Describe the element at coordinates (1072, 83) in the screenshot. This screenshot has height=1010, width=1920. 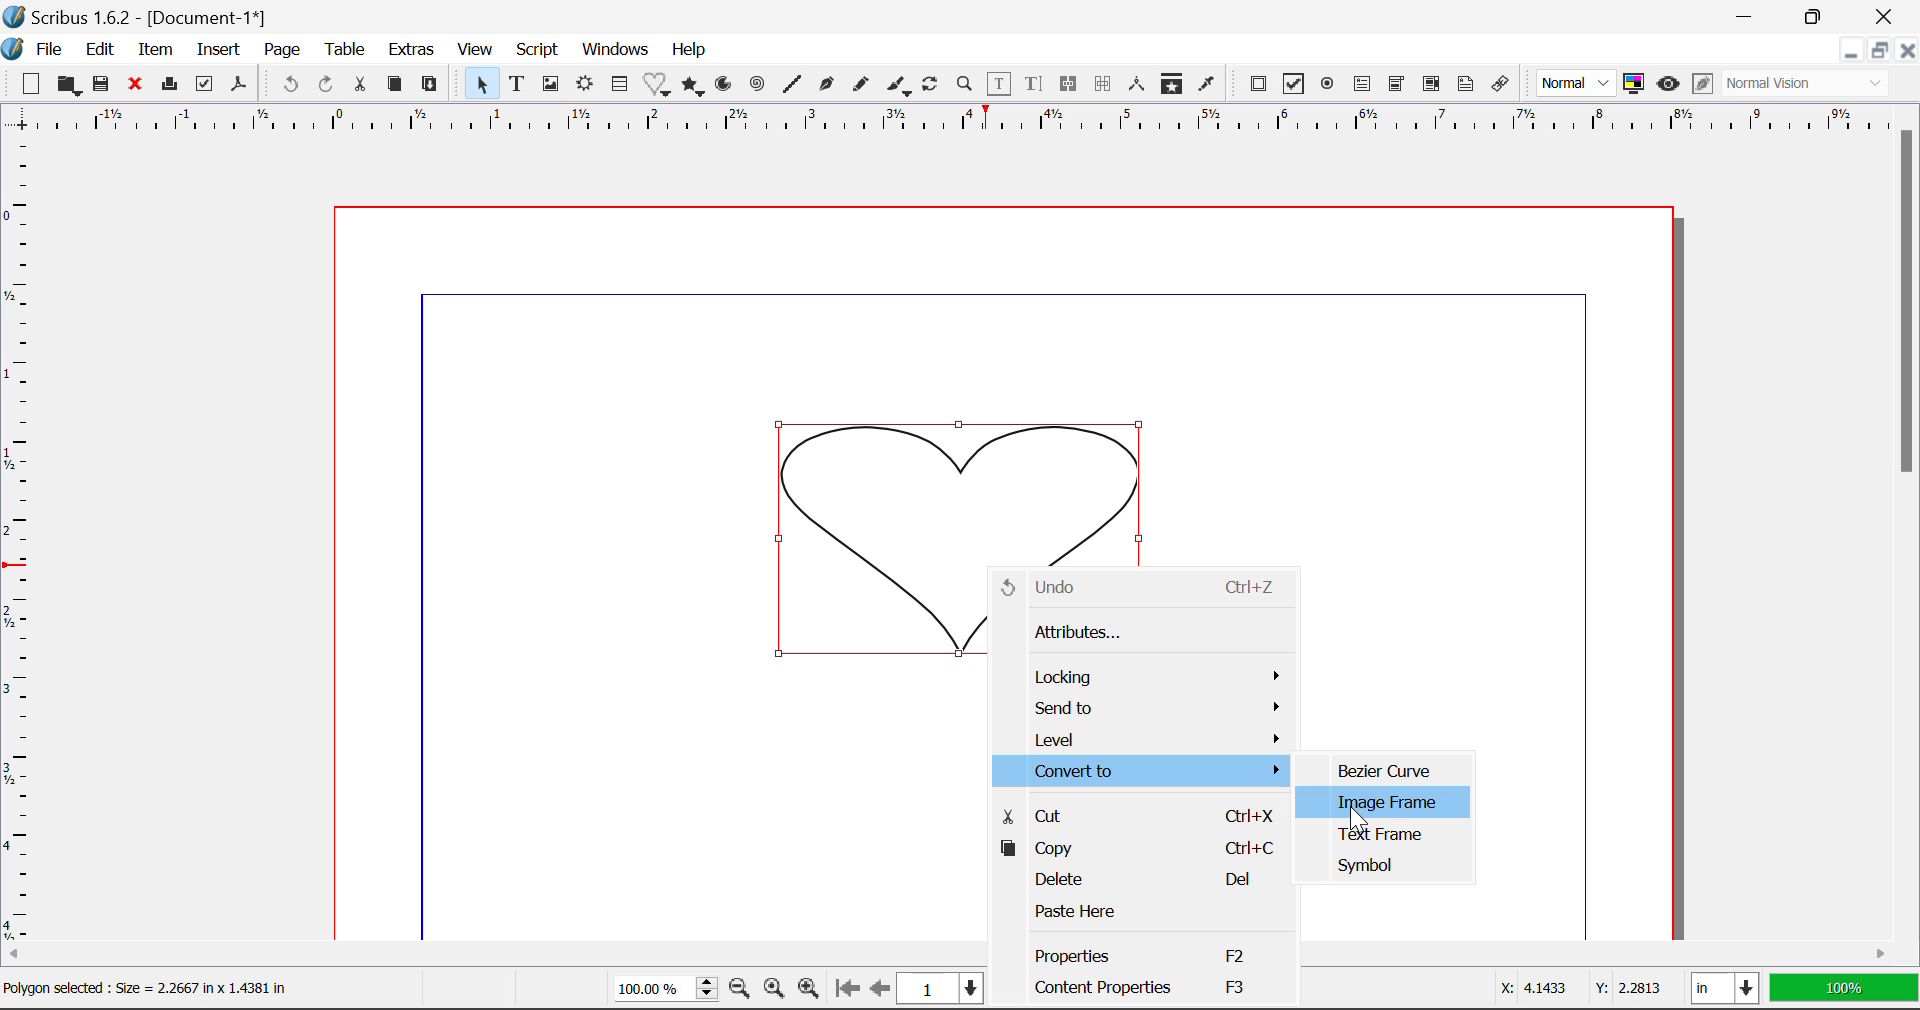
I see `Link Text Frames` at that location.